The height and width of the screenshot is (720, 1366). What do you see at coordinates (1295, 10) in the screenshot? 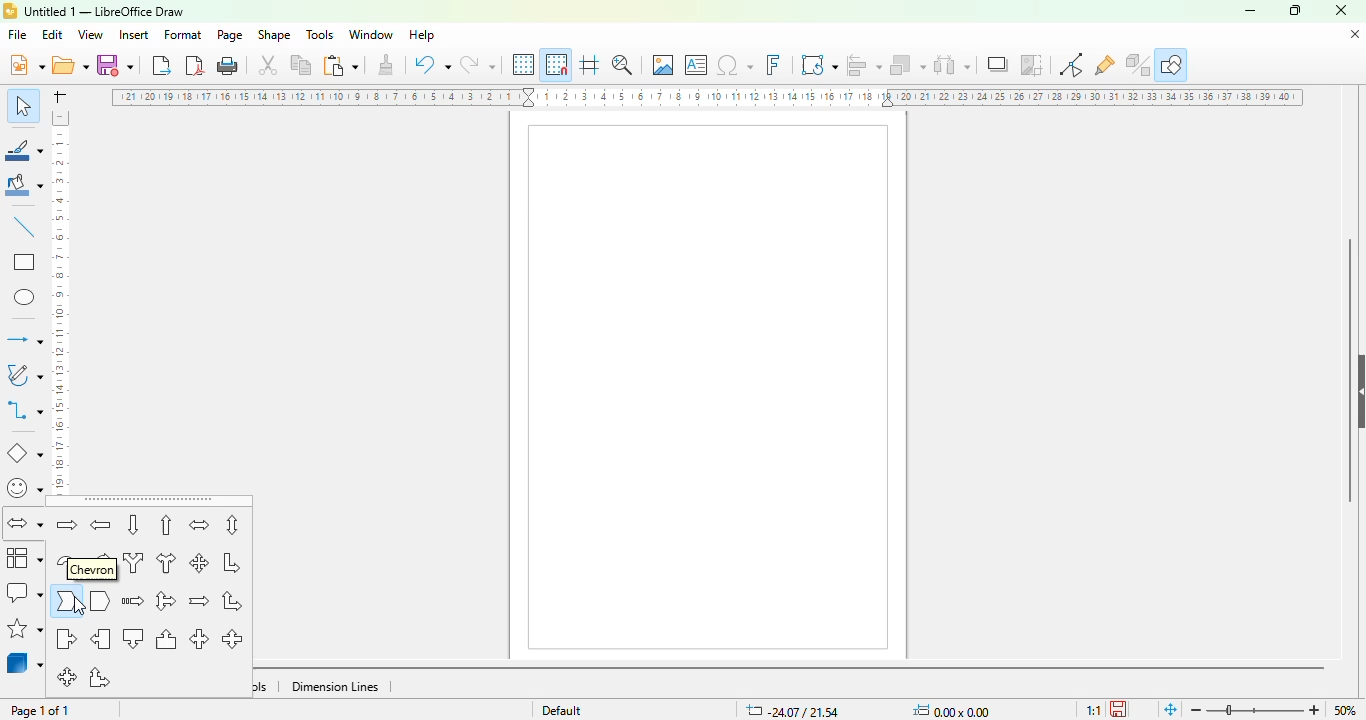
I see `maximize` at bounding box center [1295, 10].